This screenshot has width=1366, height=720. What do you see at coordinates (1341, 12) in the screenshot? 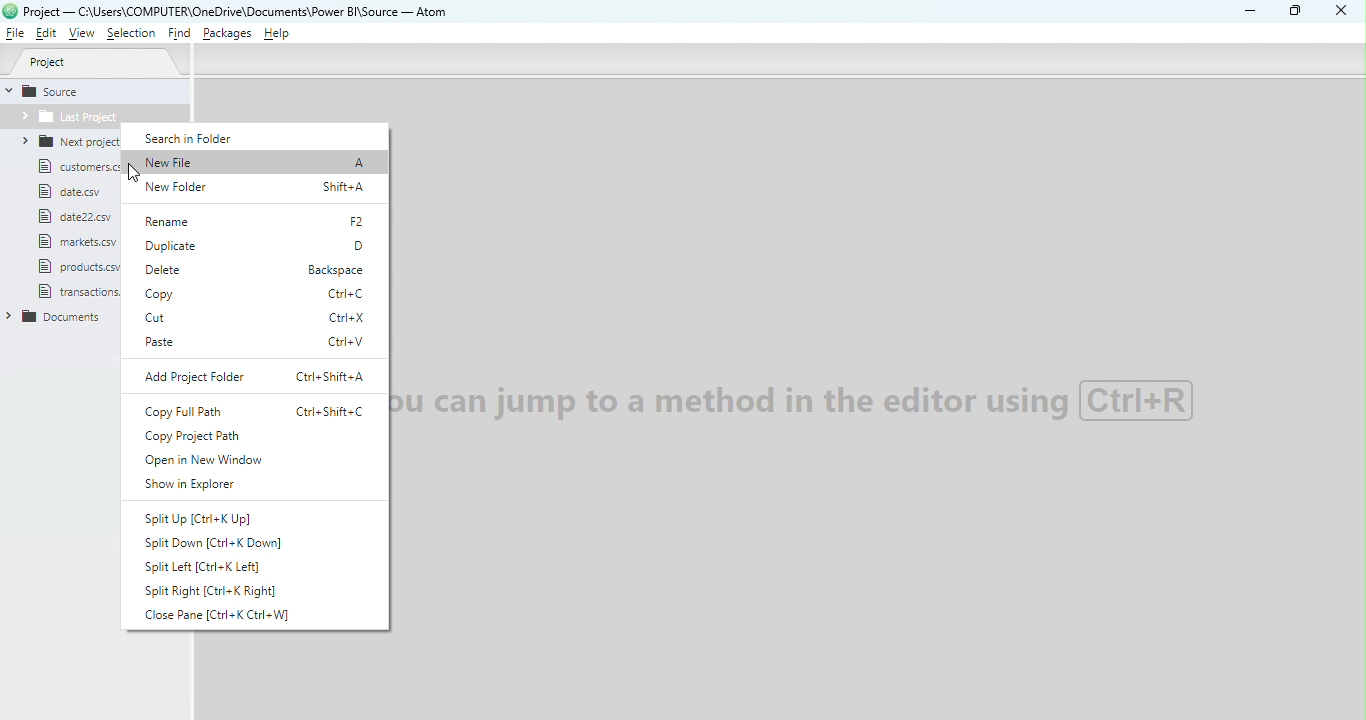
I see `Close` at bounding box center [1341, 12].